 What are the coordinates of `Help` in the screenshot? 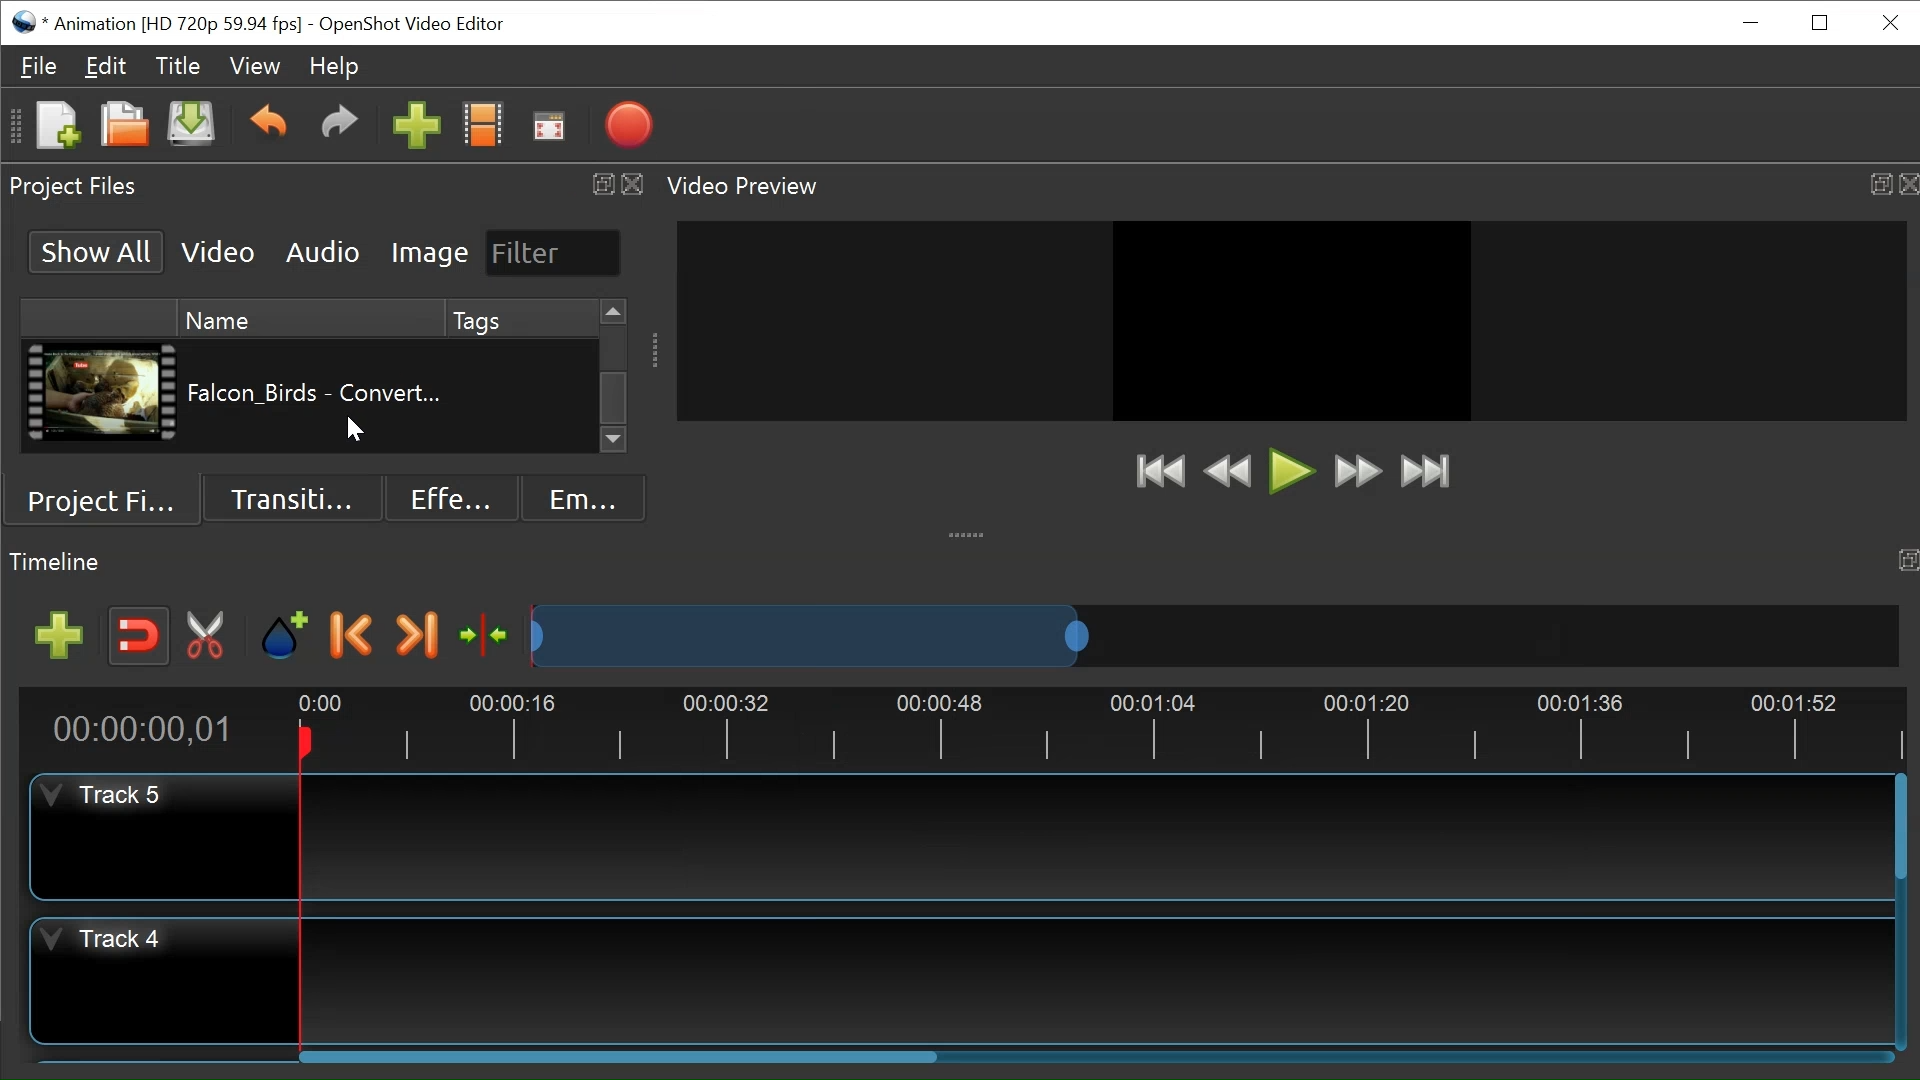 It's located at (332, 66).